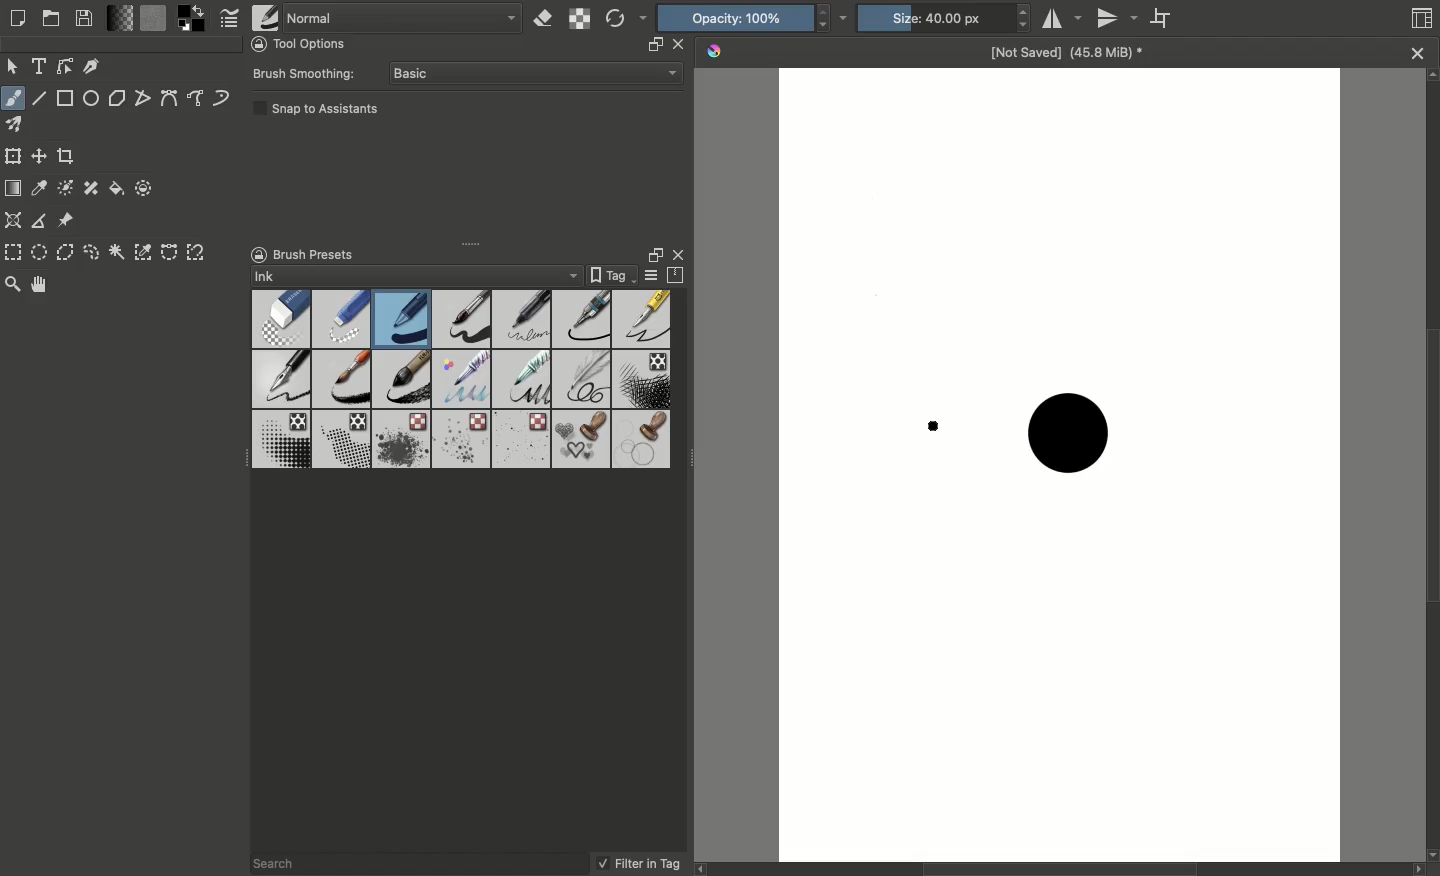 The width and height of the screenshot is (1440, 876). What do you see at coordinates (92, 253) in the screenshot?
I see `Freeform selection tool` at bounding box center [92, 253].